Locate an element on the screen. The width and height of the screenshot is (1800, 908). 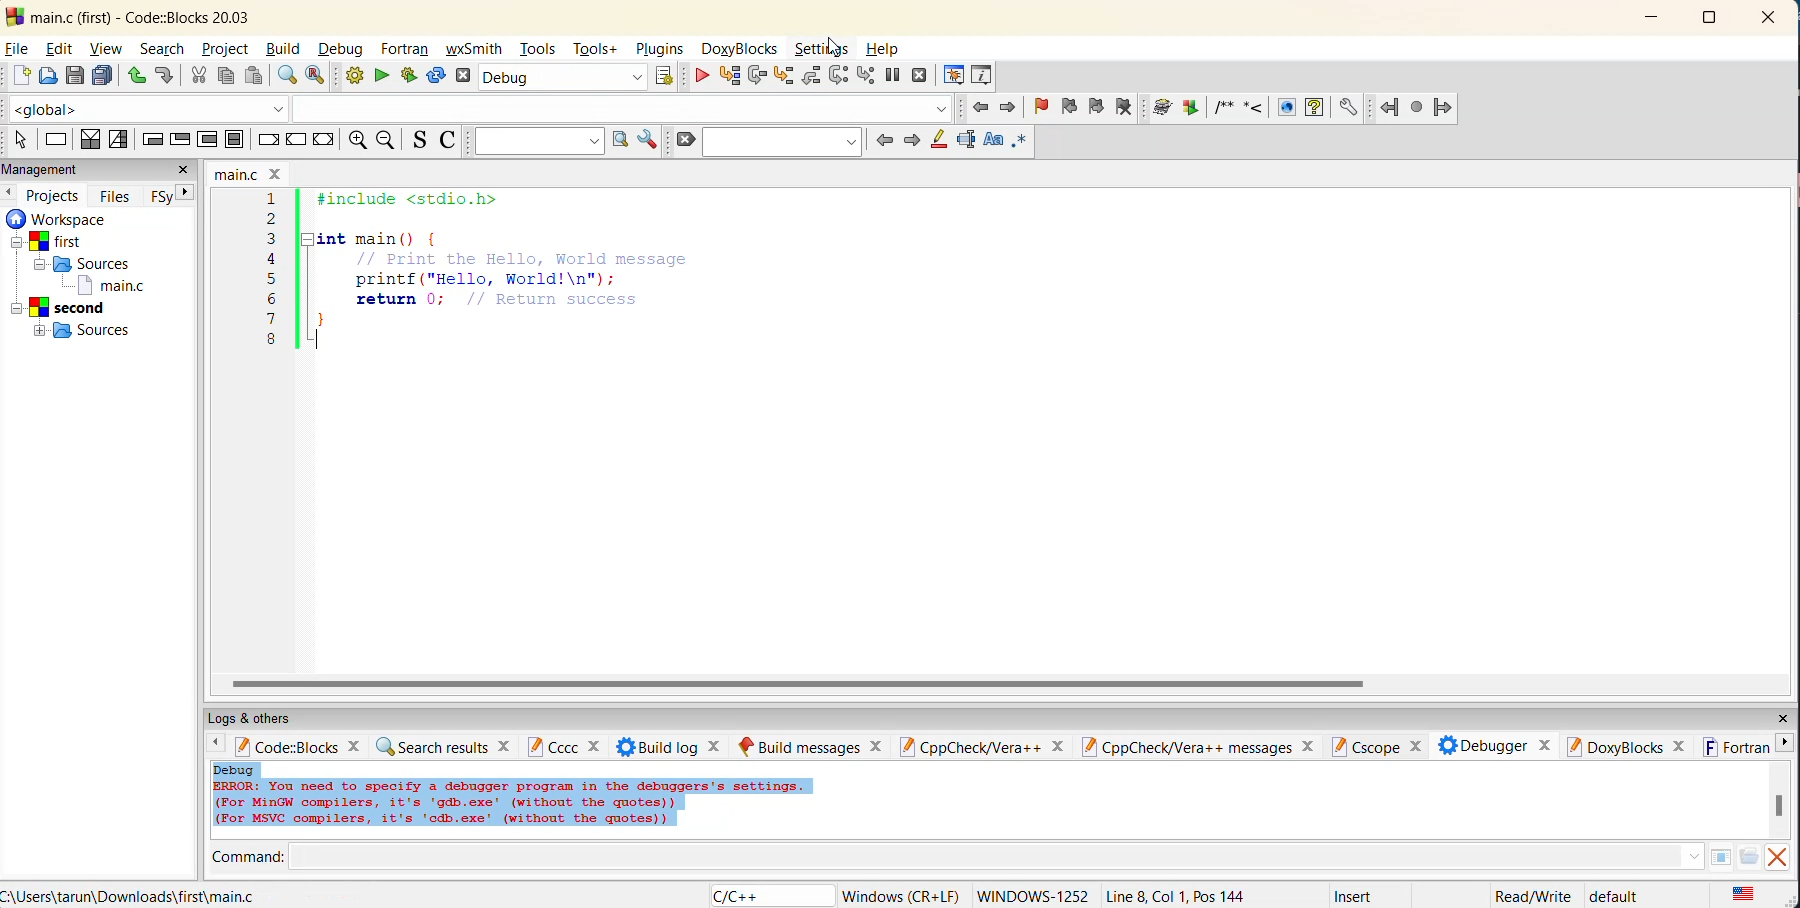
clear is located at coordinates (686, 142).